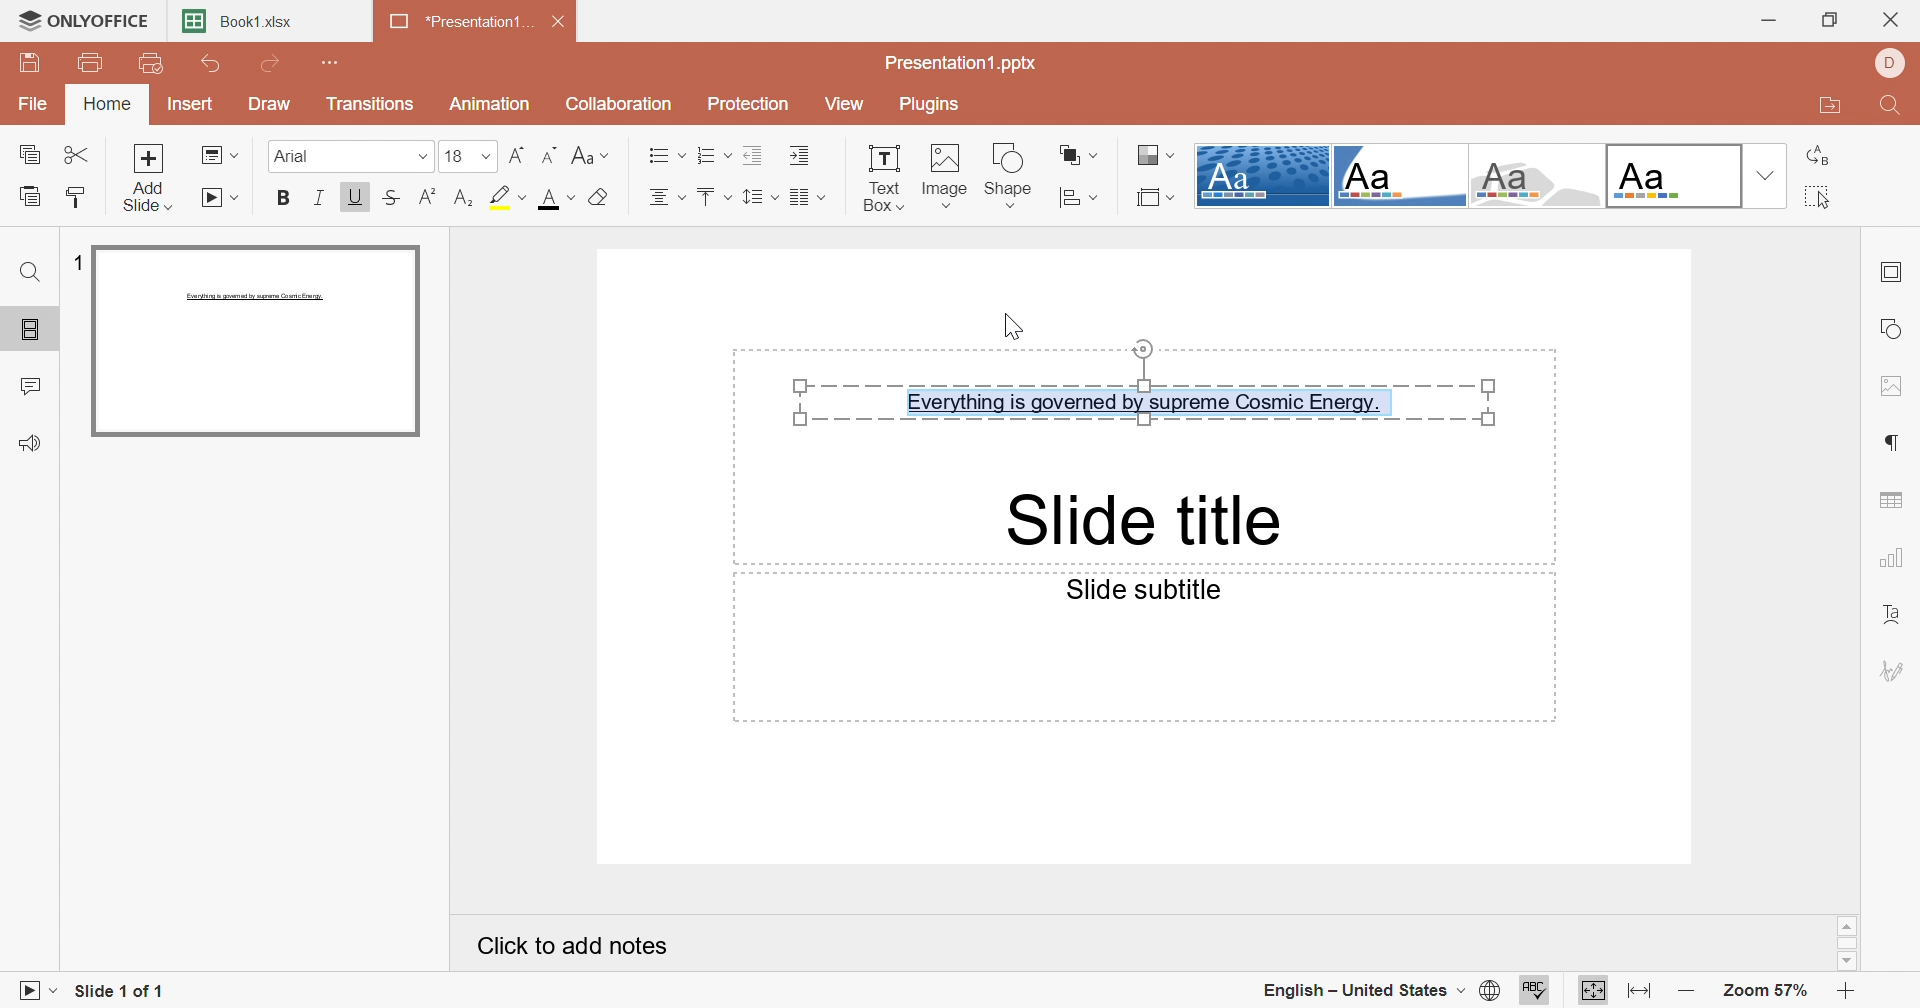 The width and height of the screenshot is (1920, 1008). Describe the element at coordinates (153, 63) in the screenshot. I see `Quick Print` at that location.